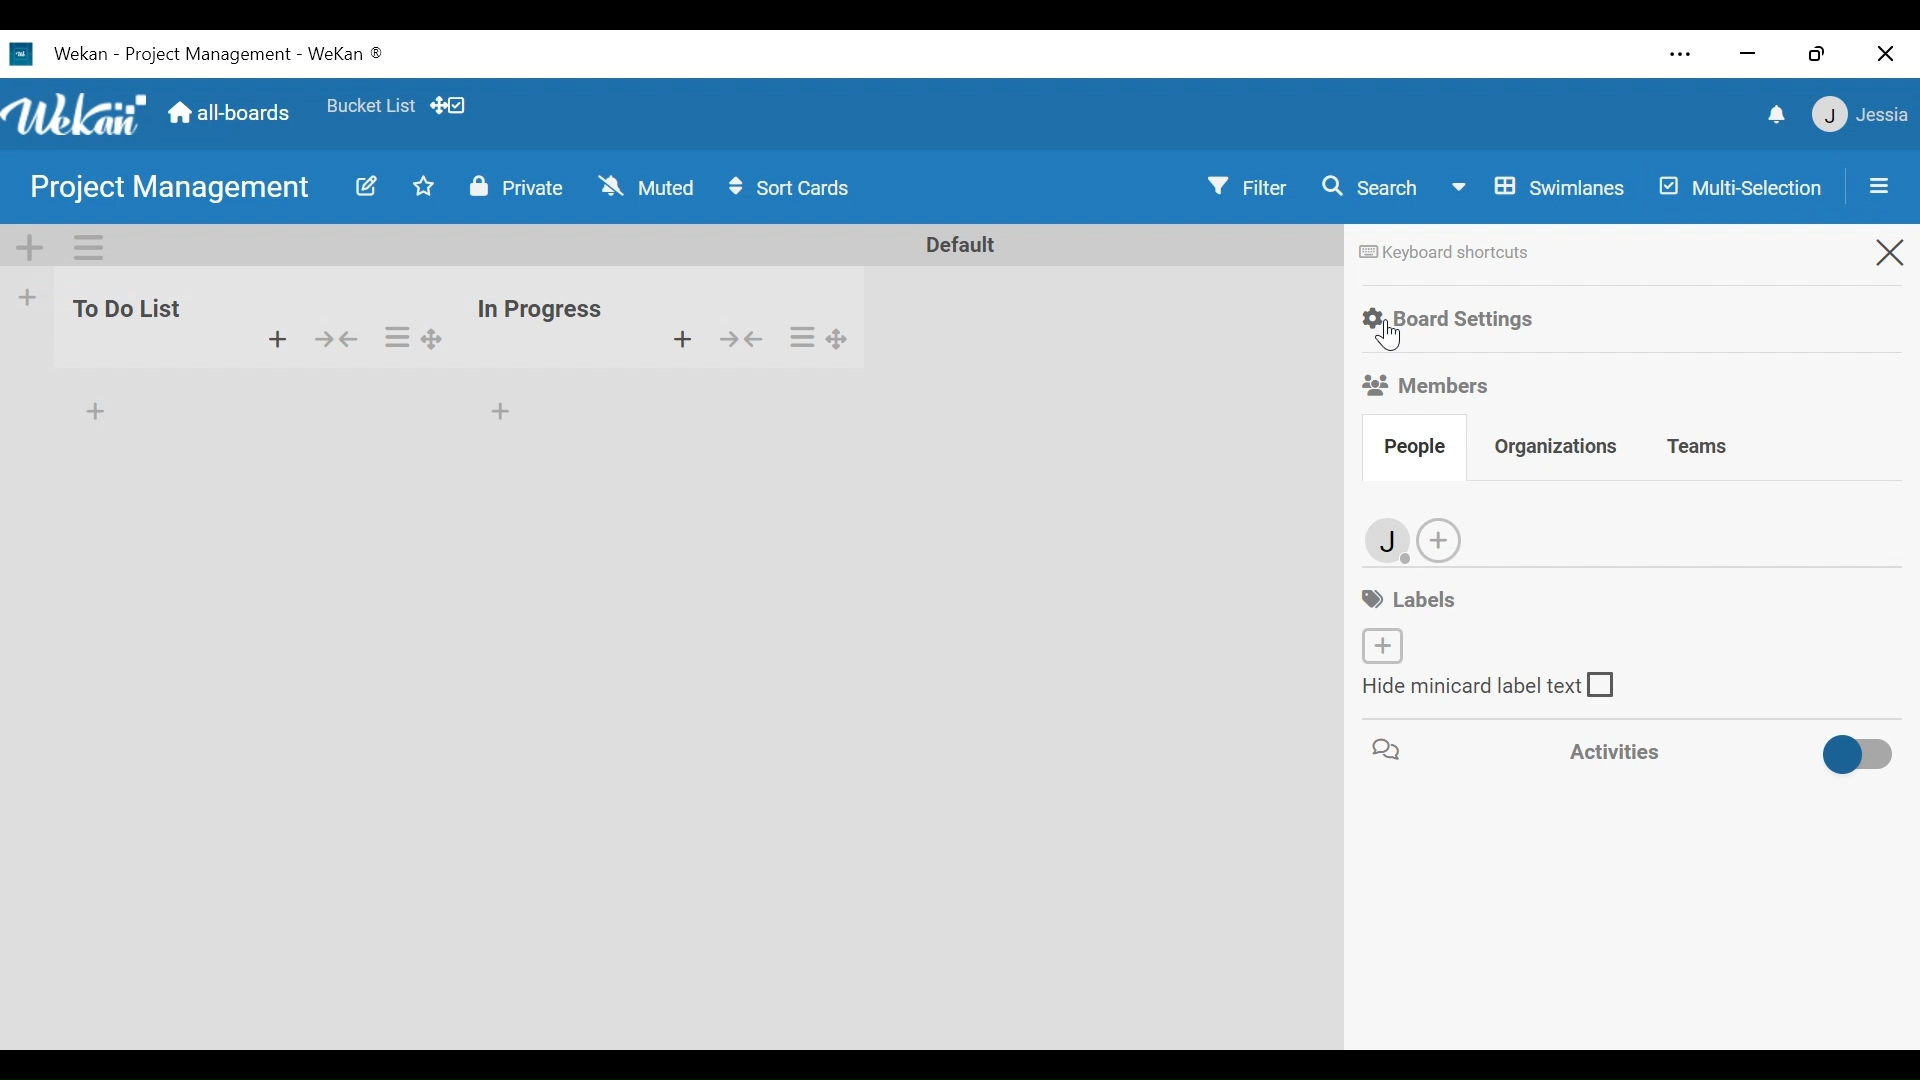 This screenshot has height=1080, width=1920. What do you see at coordinates (541, 301) in the screenshot?
I see `inn progress` at bounding box center [541, 301].